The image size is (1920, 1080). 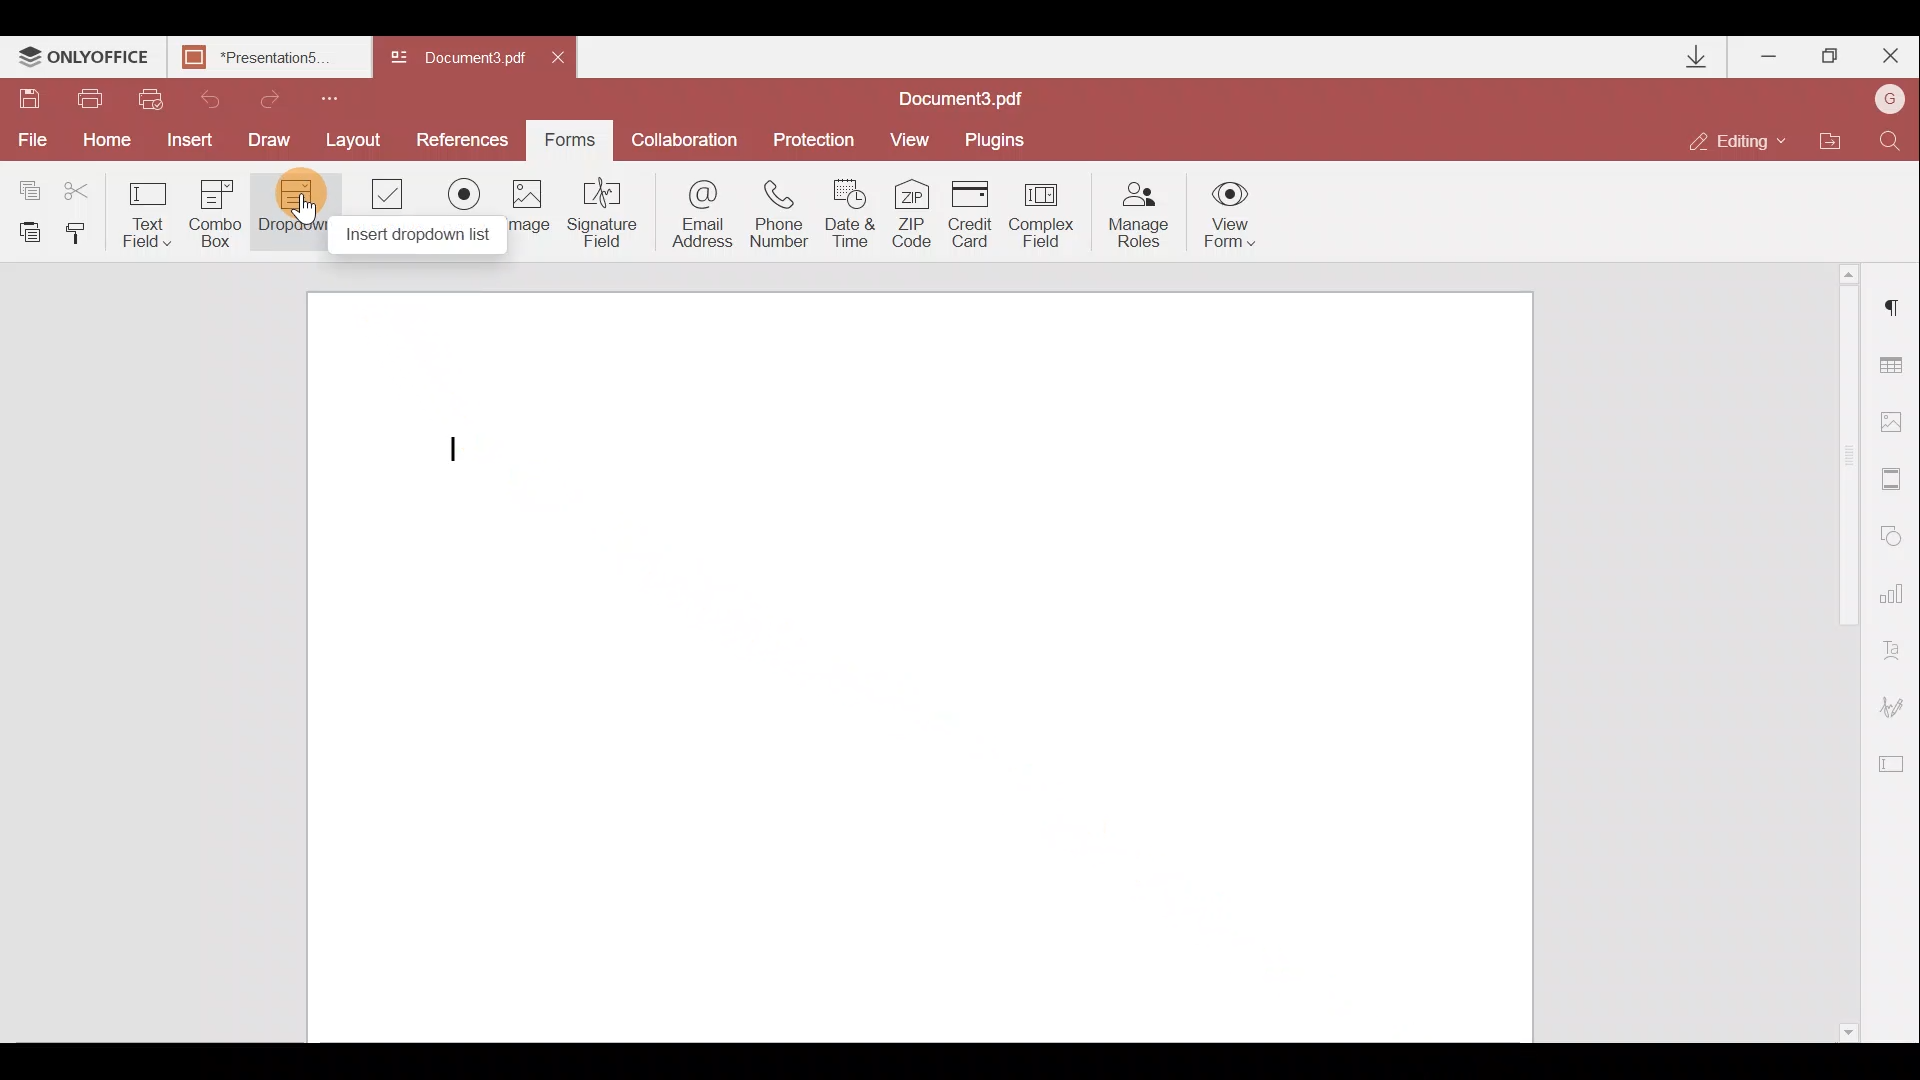 What do you see at coordinates (529, 215) in the screenshot?
I see `Image` at bounding box center [529, 215].